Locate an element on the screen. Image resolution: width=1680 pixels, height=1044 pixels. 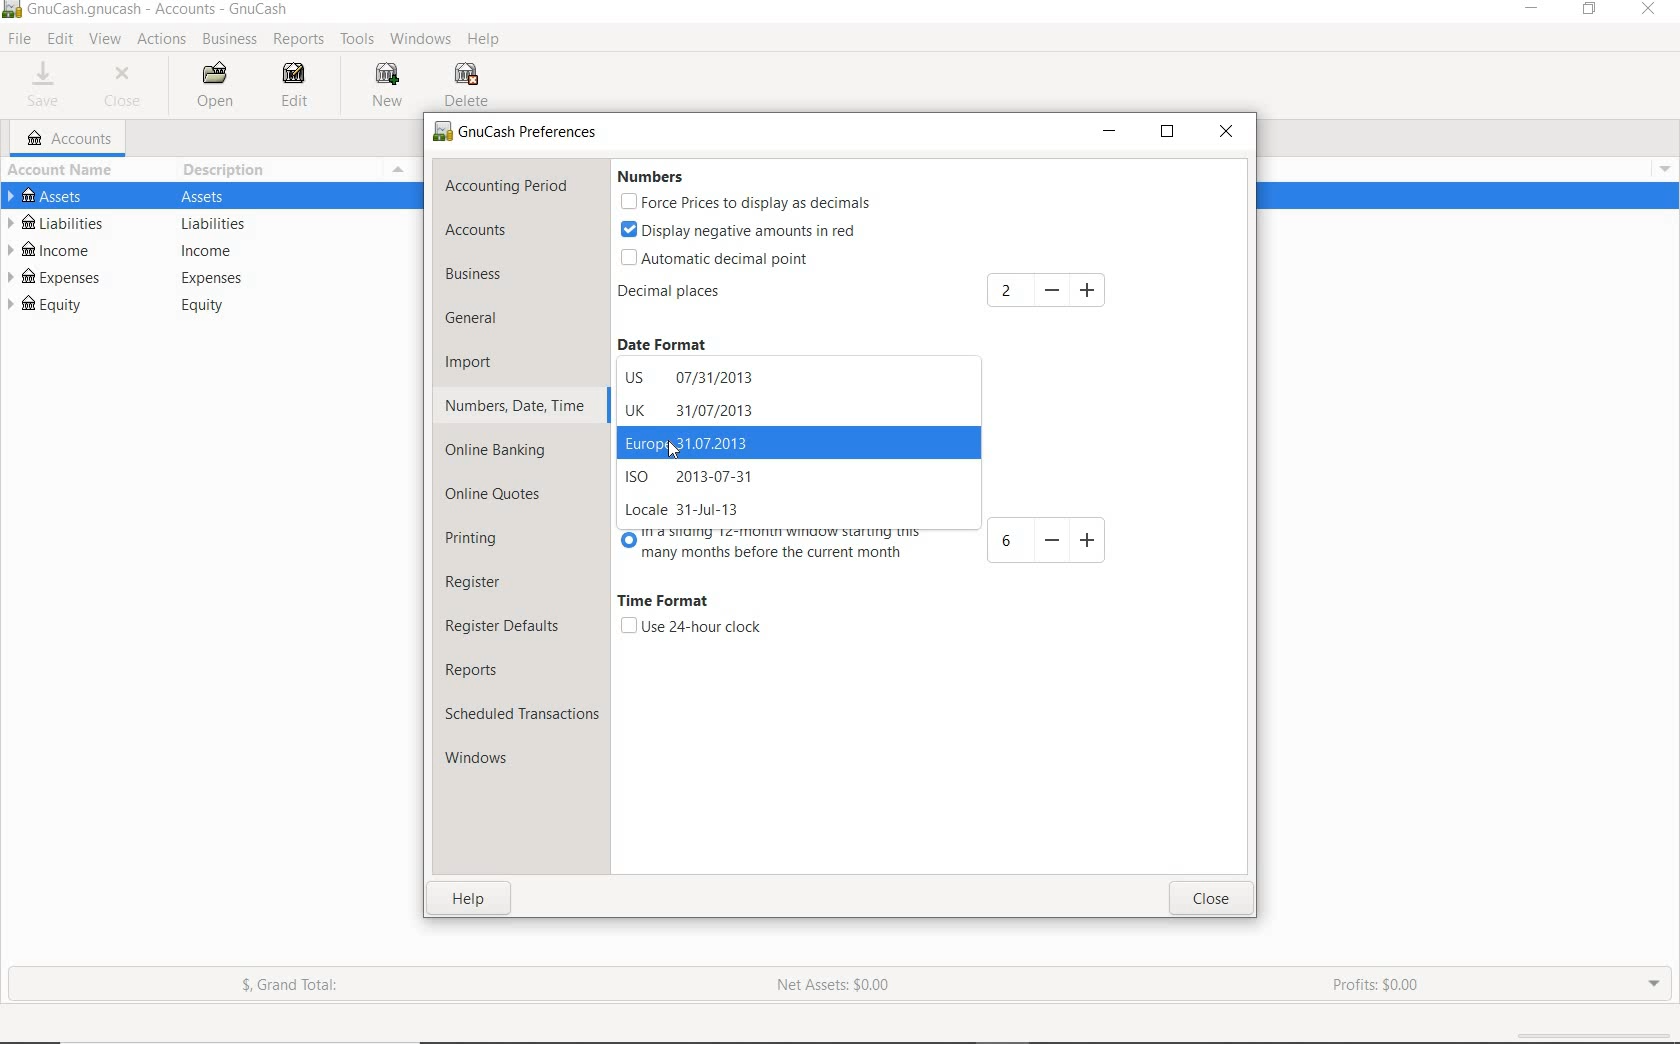
scheduled transactions is located at coordinates (522, 717).